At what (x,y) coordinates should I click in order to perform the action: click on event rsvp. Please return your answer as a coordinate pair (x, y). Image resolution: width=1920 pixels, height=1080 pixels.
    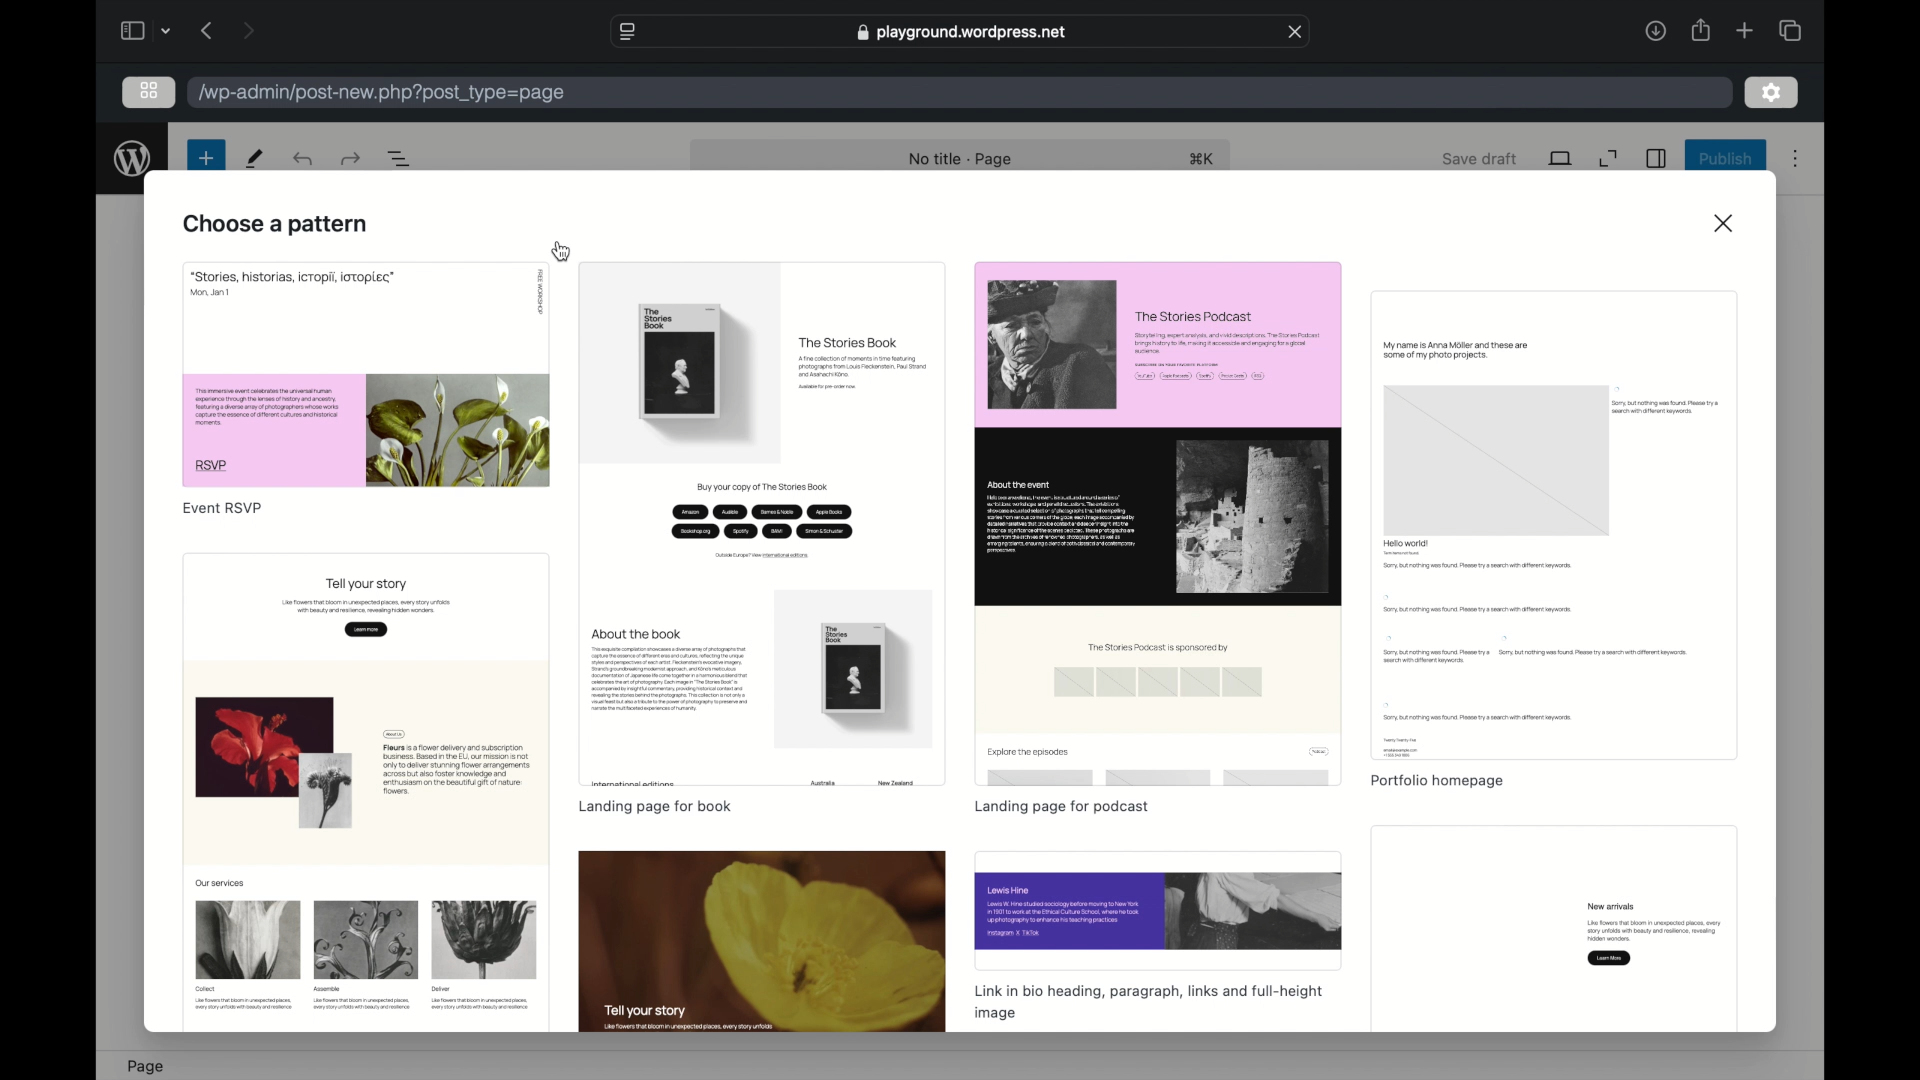
    Looking at the image, I should click on (222, 509).